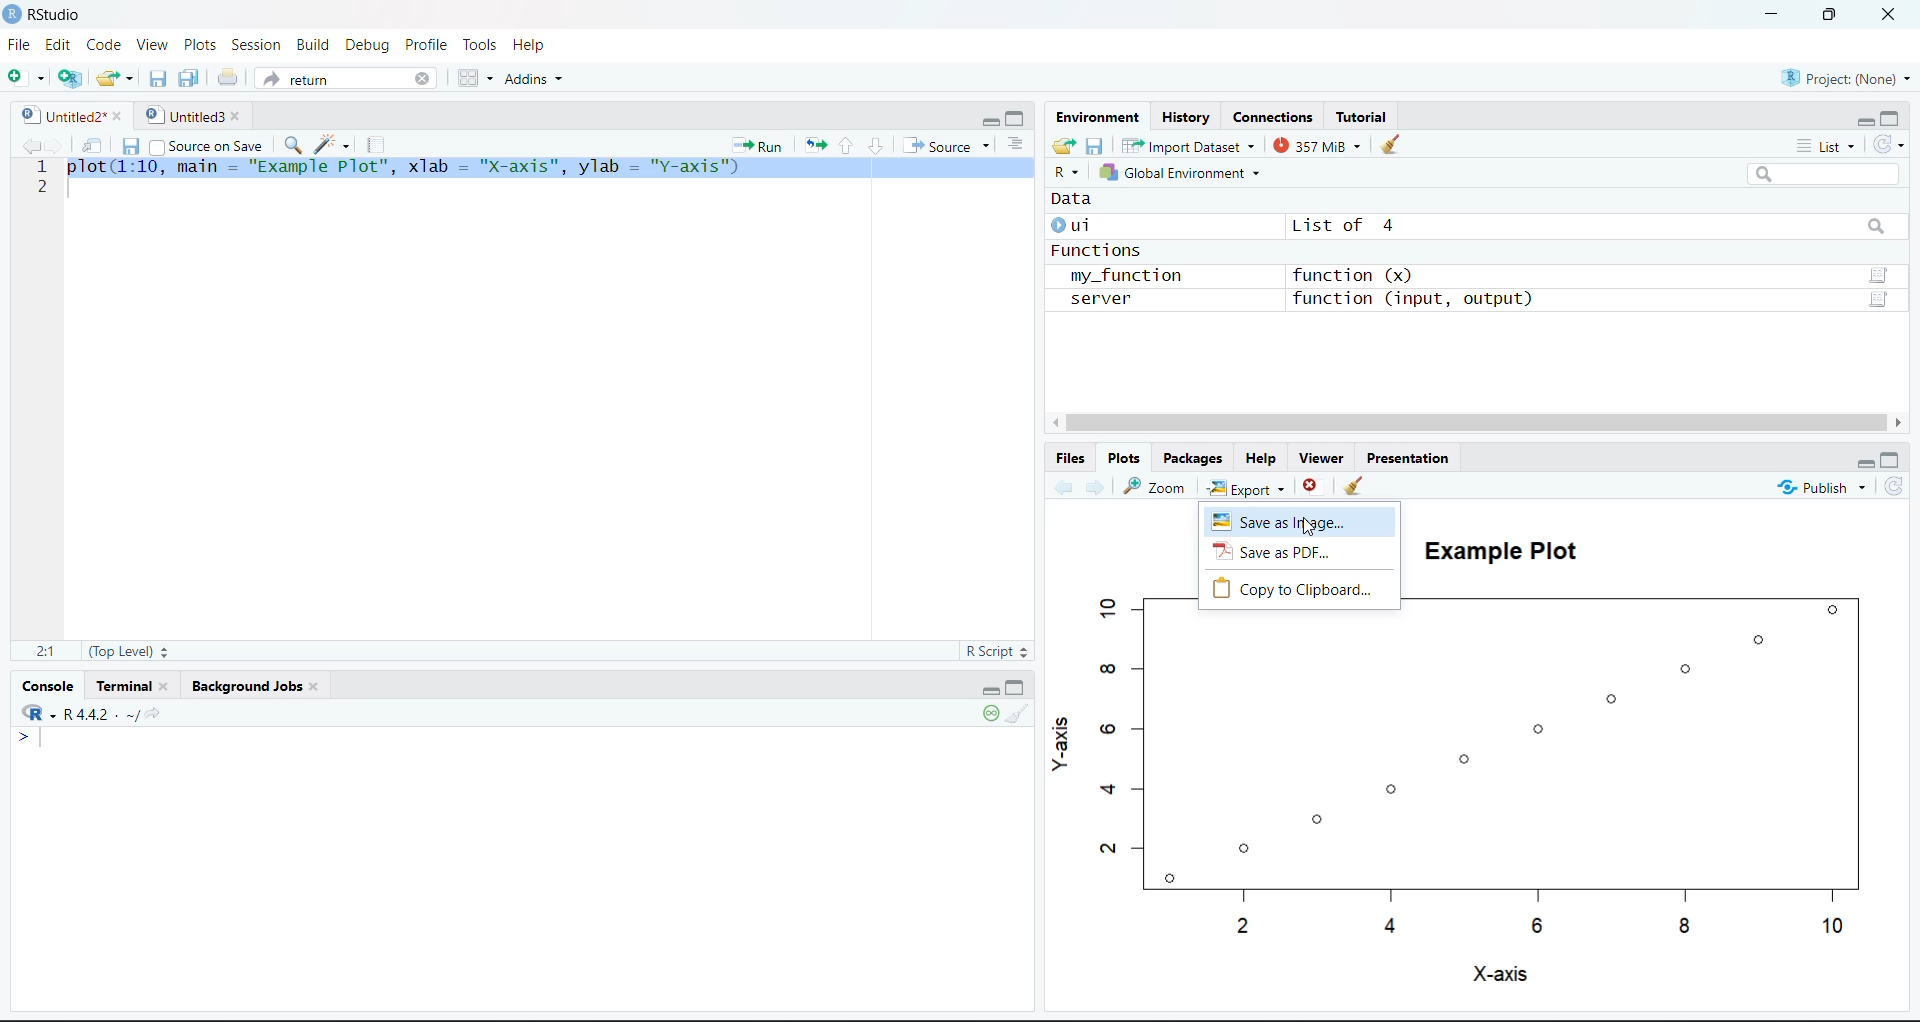 Image resolution: width=1920 pixels, height=1022 pixels. What do you see at coordinates (1196, 458) in the screenshot?
I see `Packages` at bounding box center [1196, 458].